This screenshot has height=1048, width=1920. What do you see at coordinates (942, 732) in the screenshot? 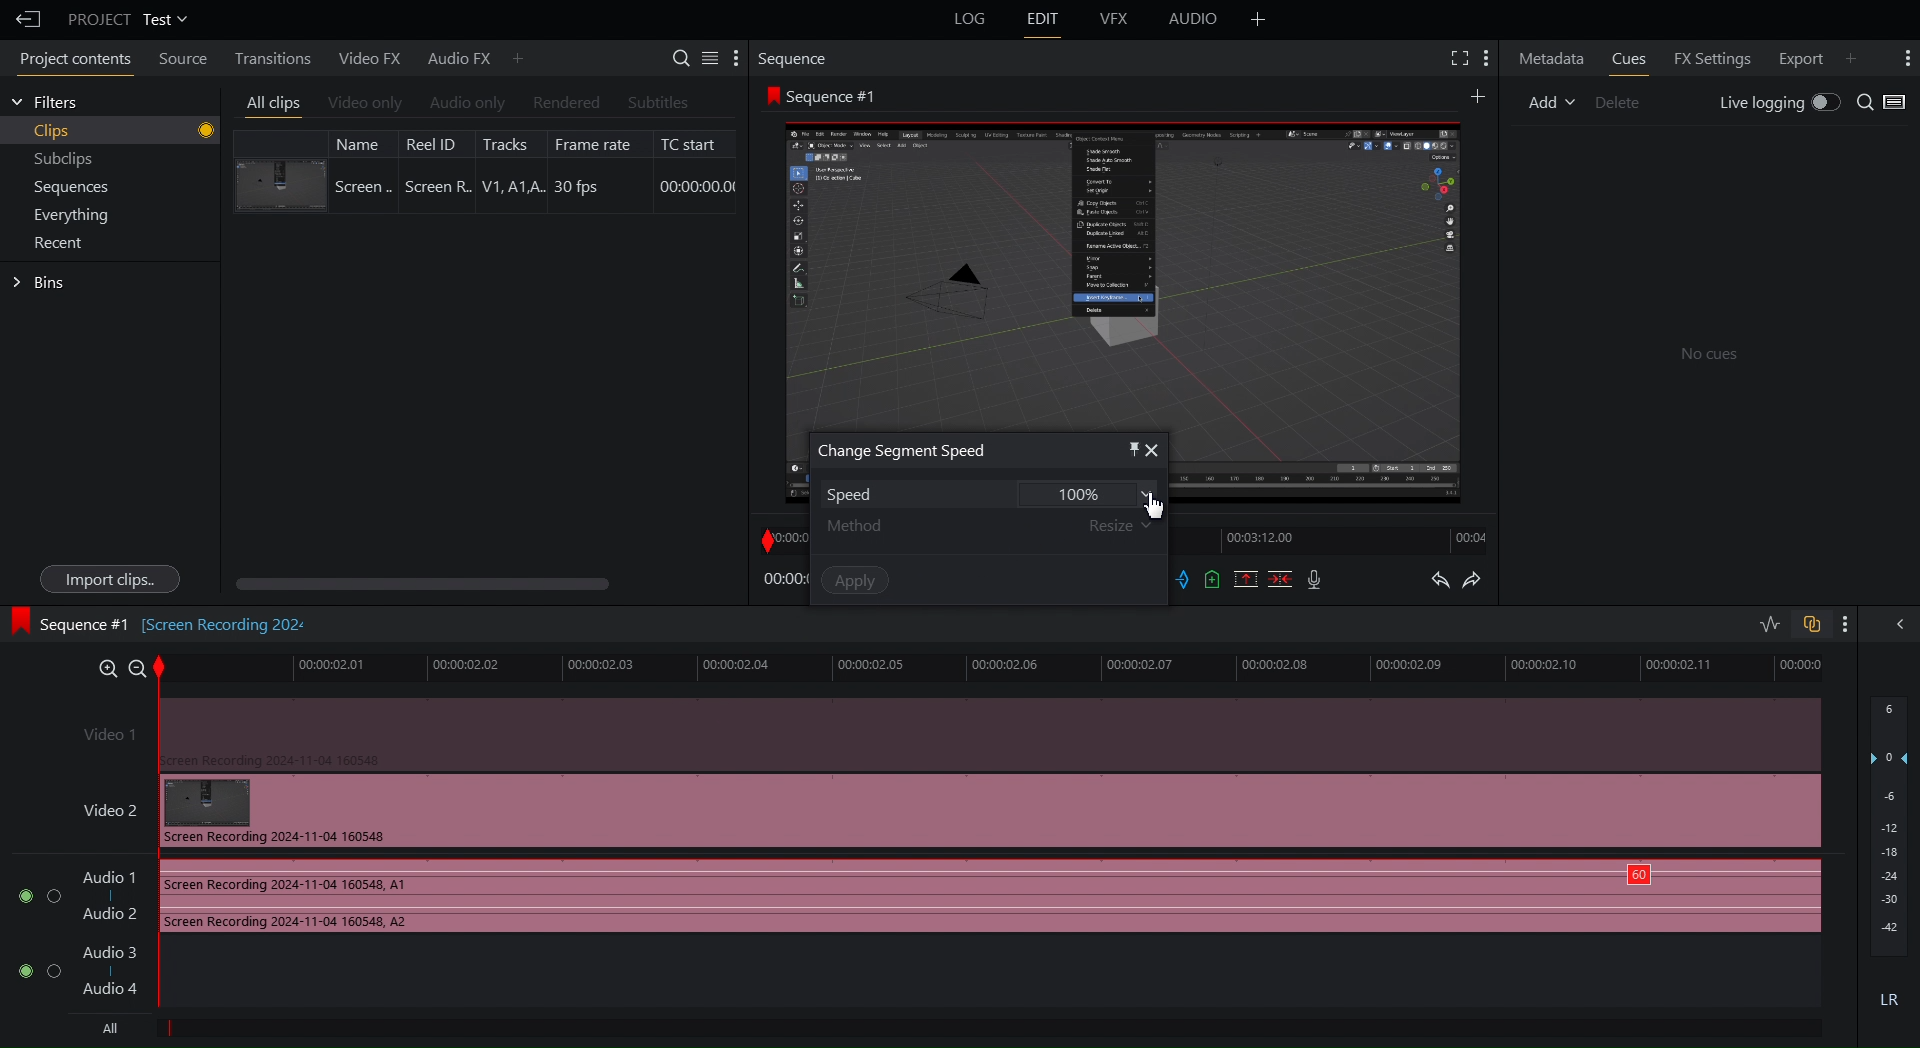
I see `Video 1` at bounding box center [942, 732].